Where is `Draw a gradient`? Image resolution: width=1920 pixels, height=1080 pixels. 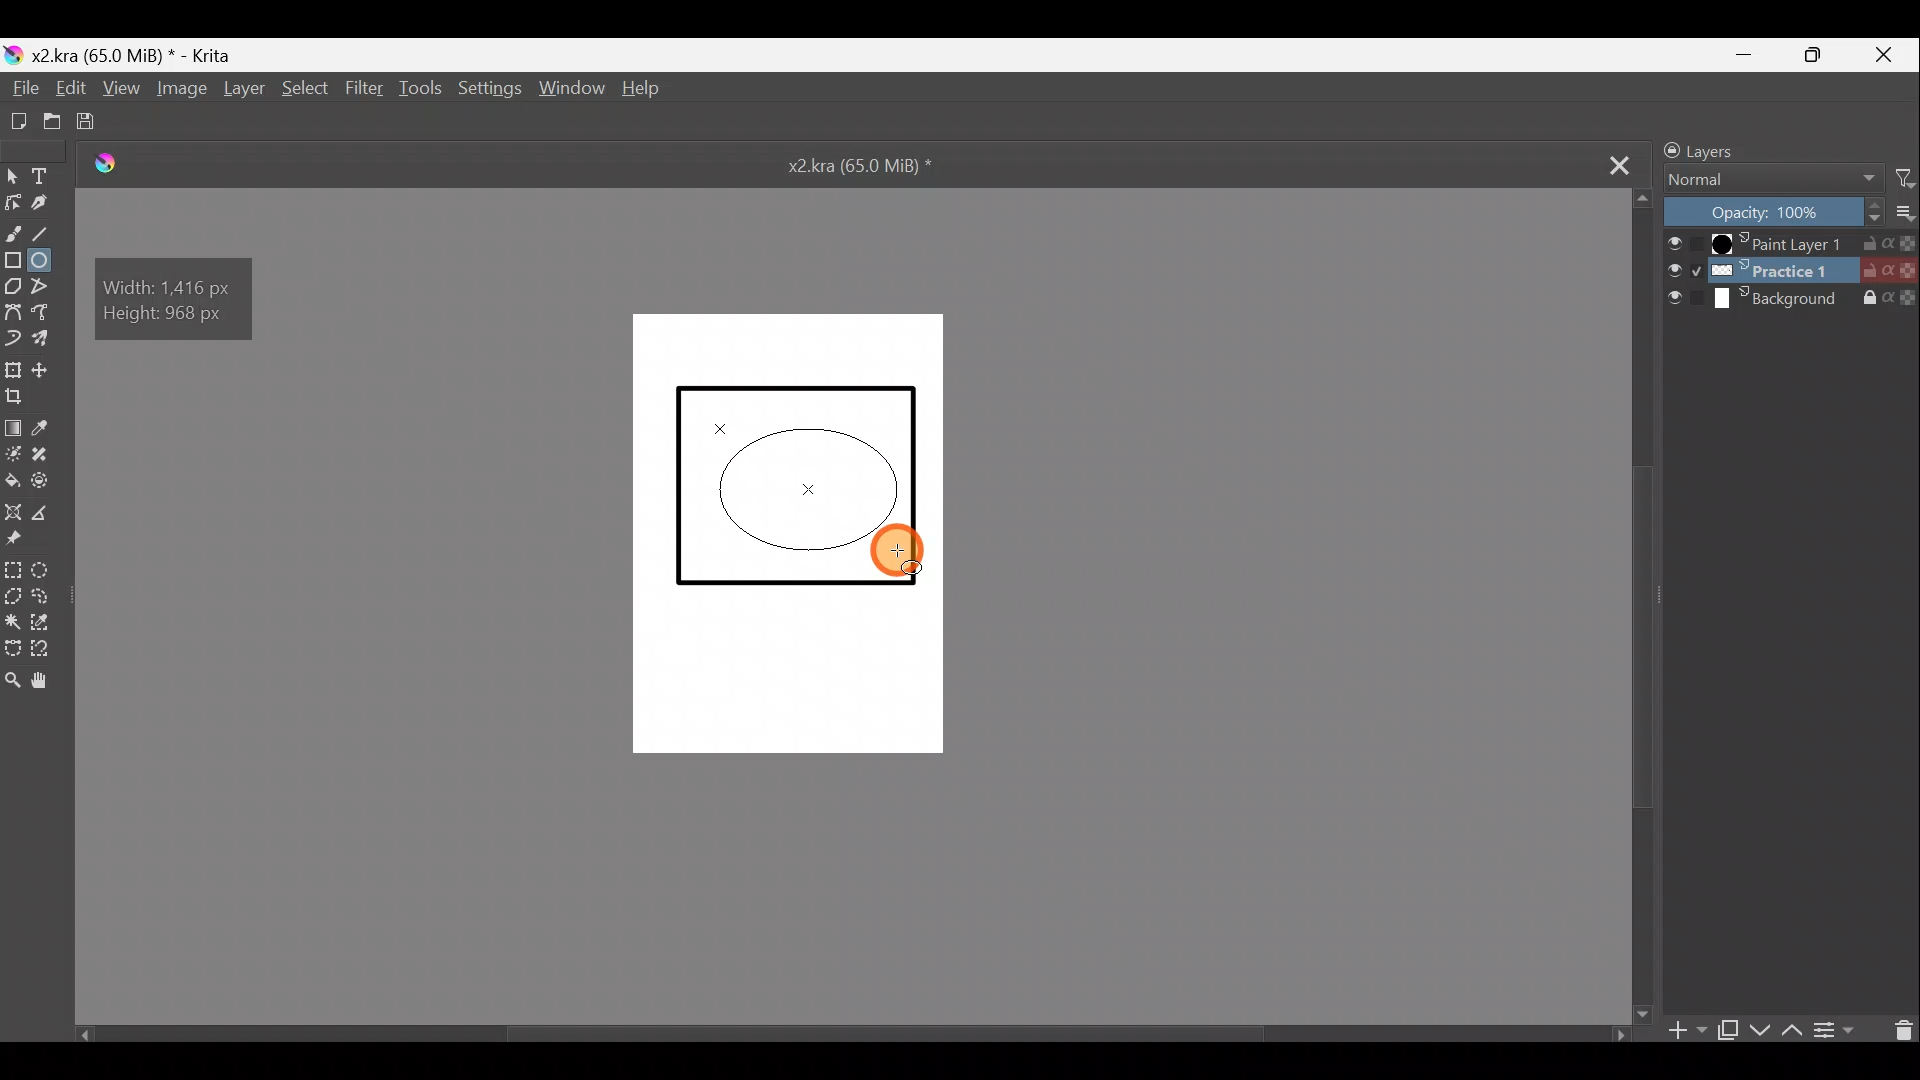
Draw a gradient is located at coordinates (14, 425).